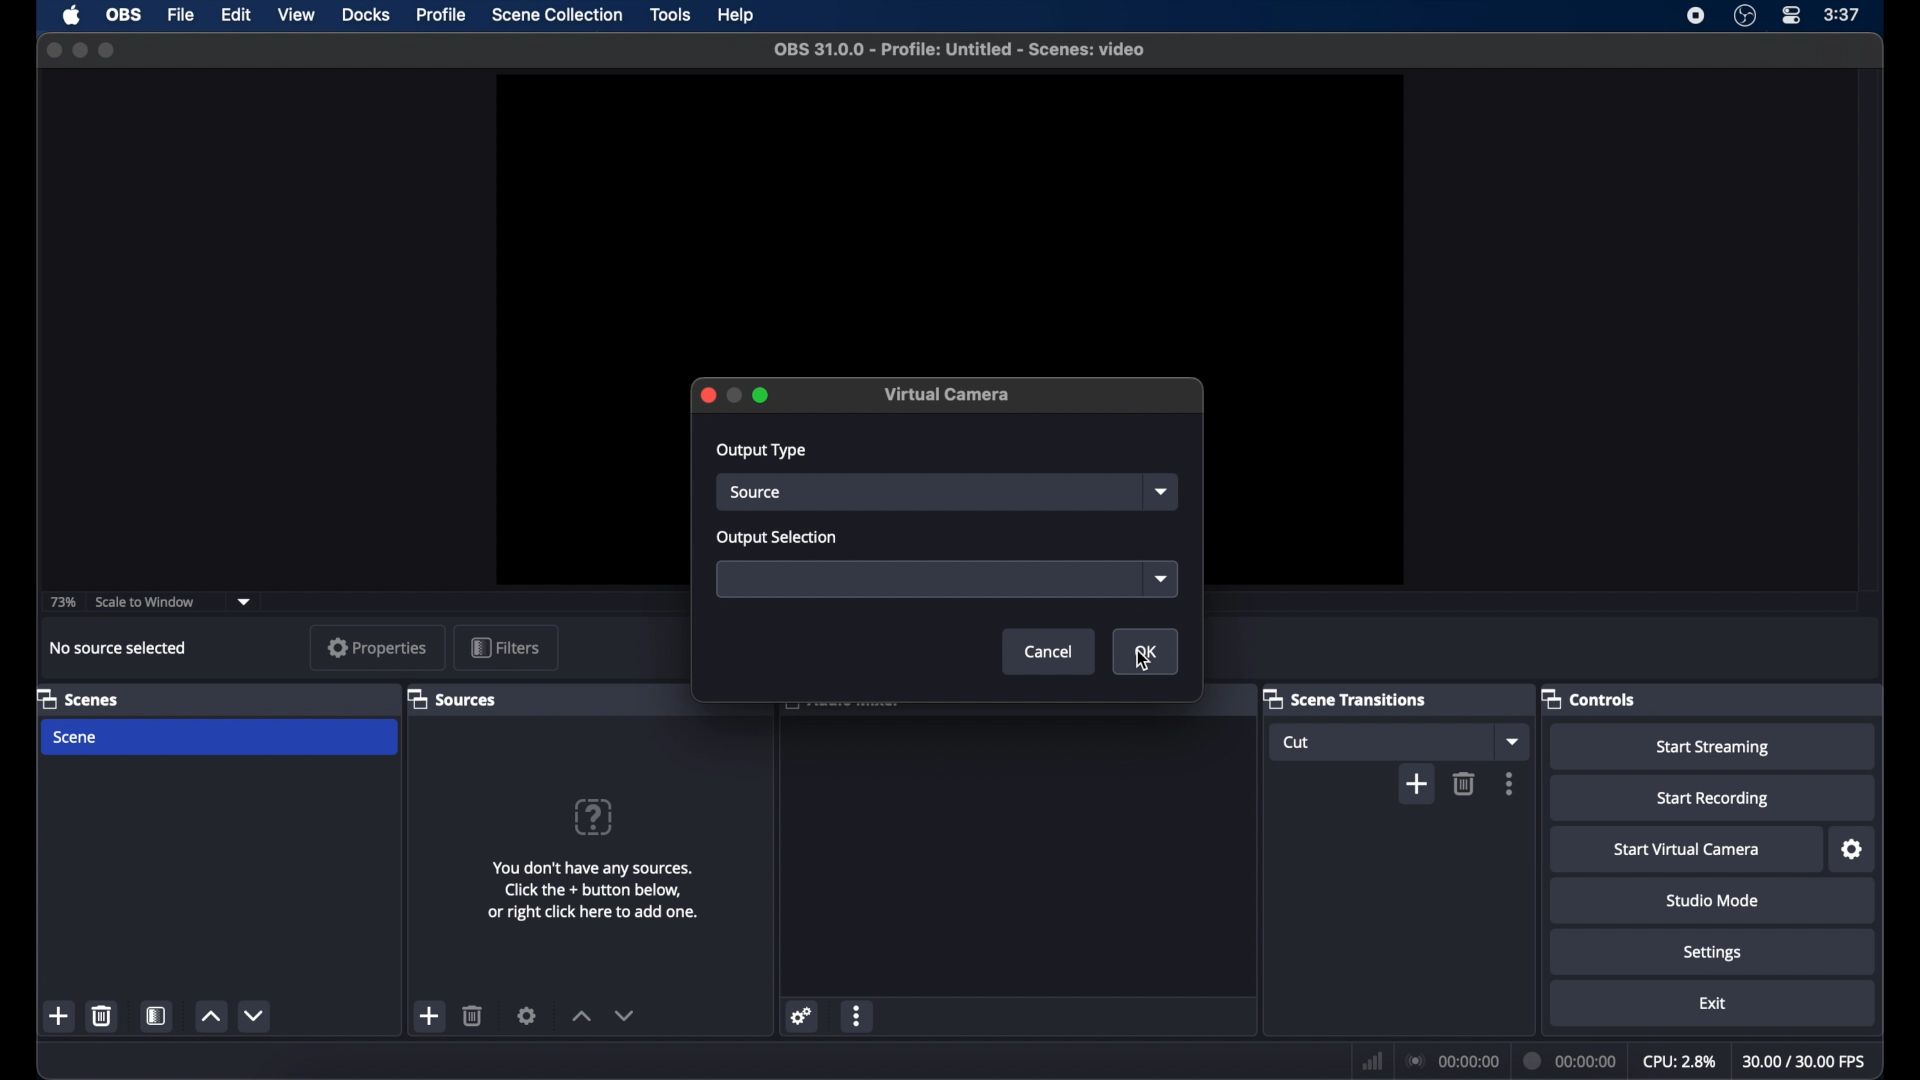 This screenshot has height=1080, width=1920. I want to click on minimize, so click(79, 51).